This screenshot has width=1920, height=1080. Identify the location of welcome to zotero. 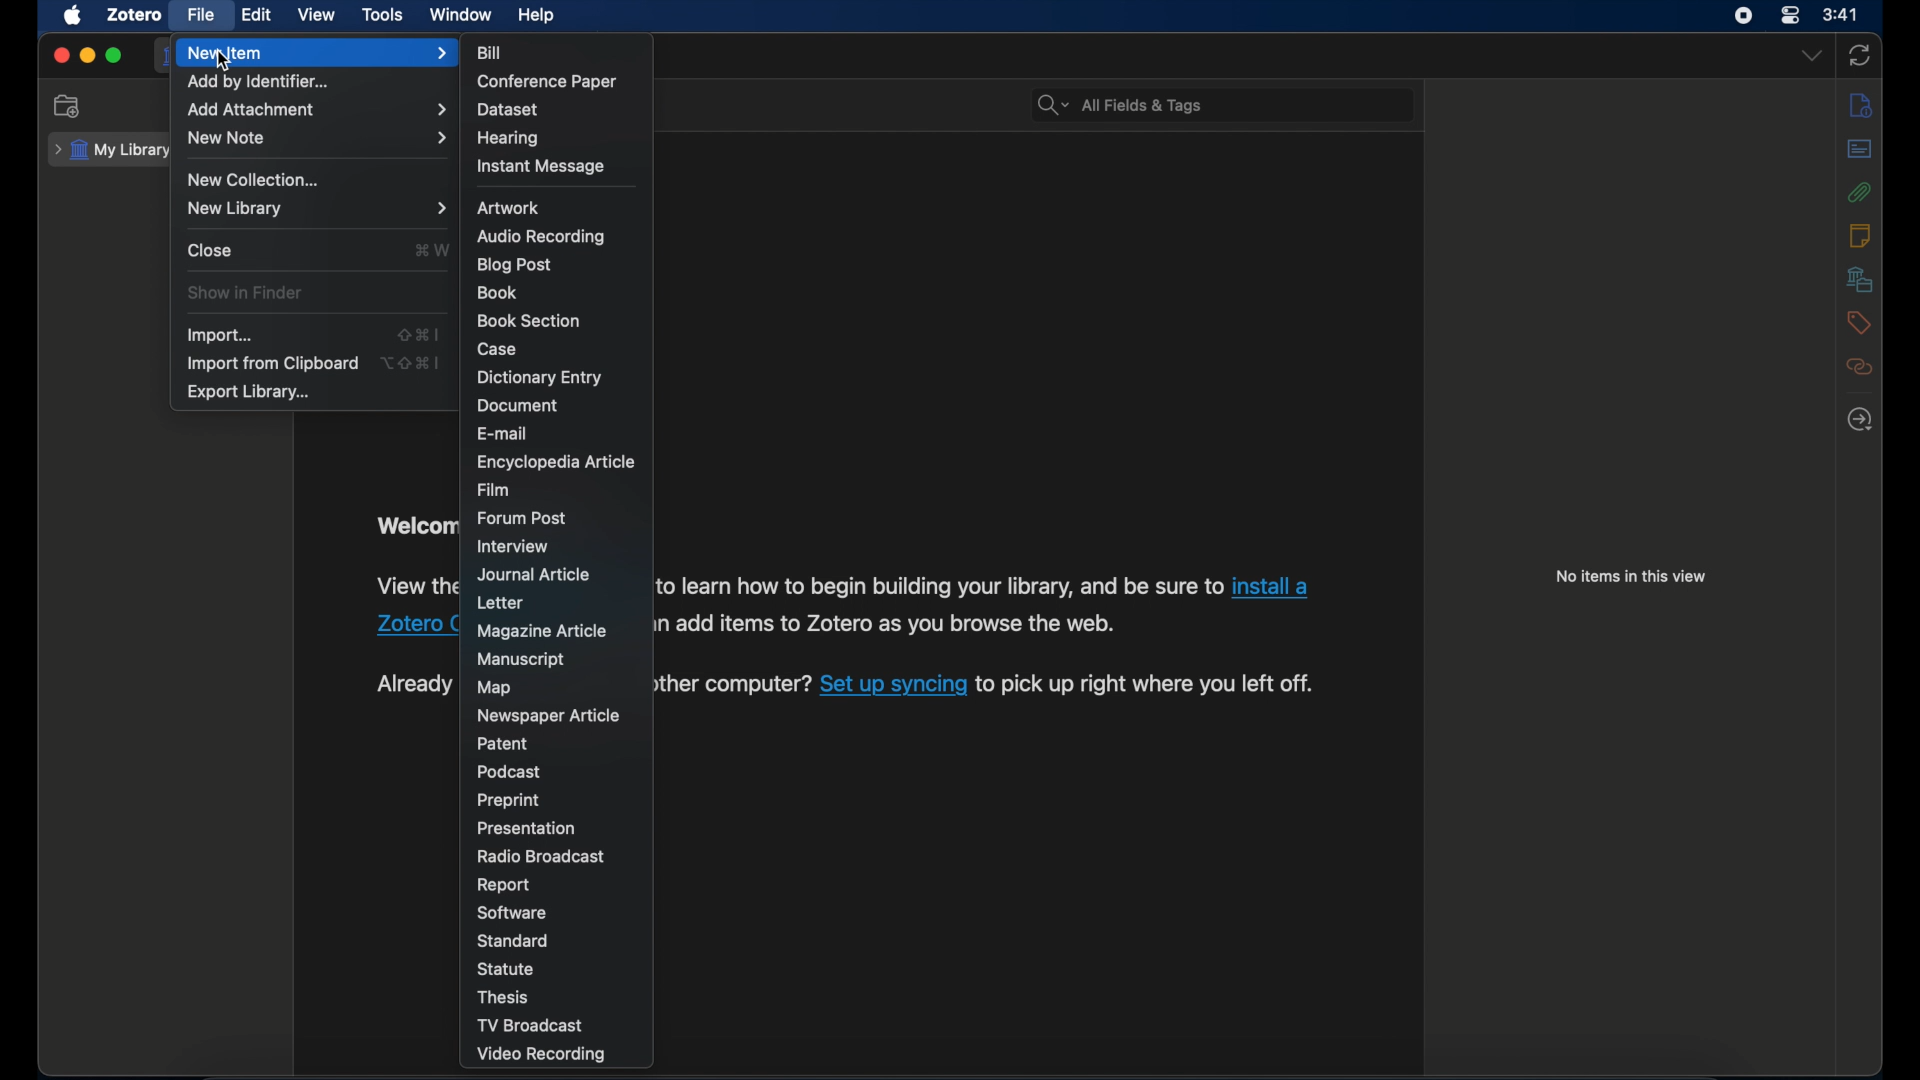
(416, 526).